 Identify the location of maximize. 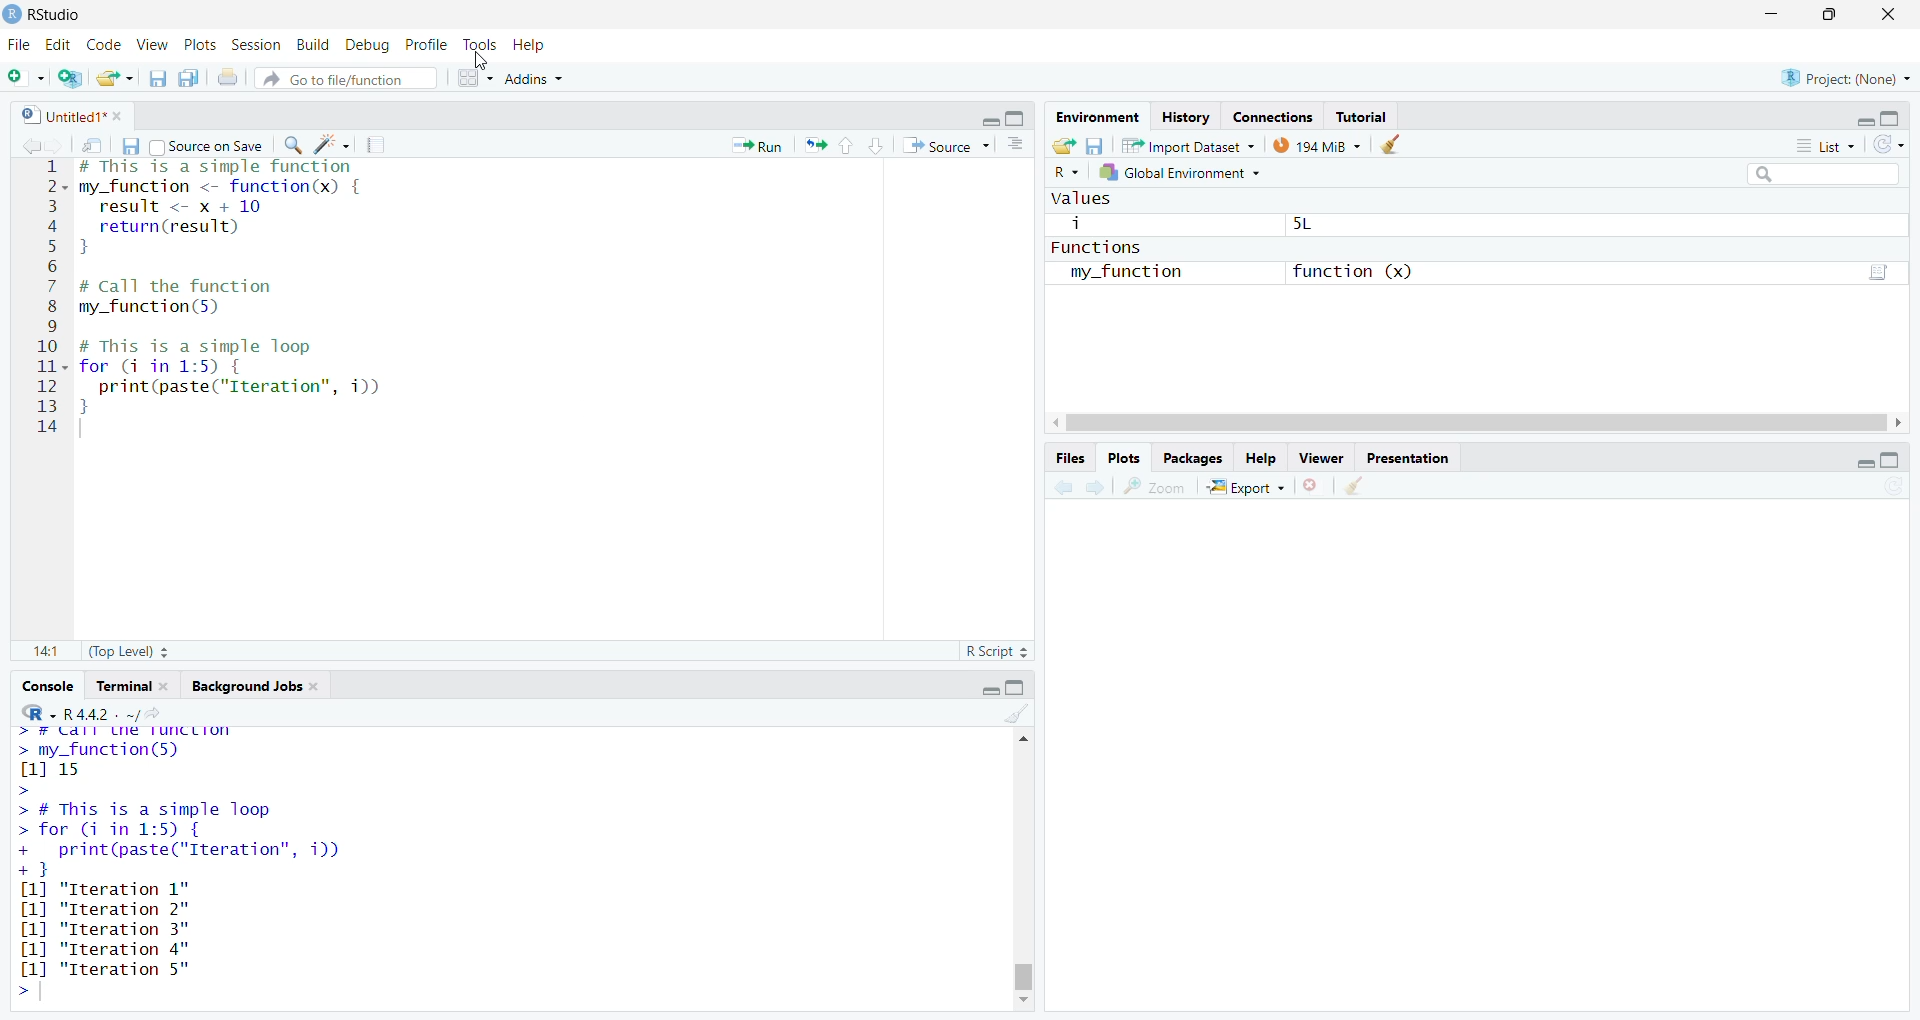
(1022, 118).